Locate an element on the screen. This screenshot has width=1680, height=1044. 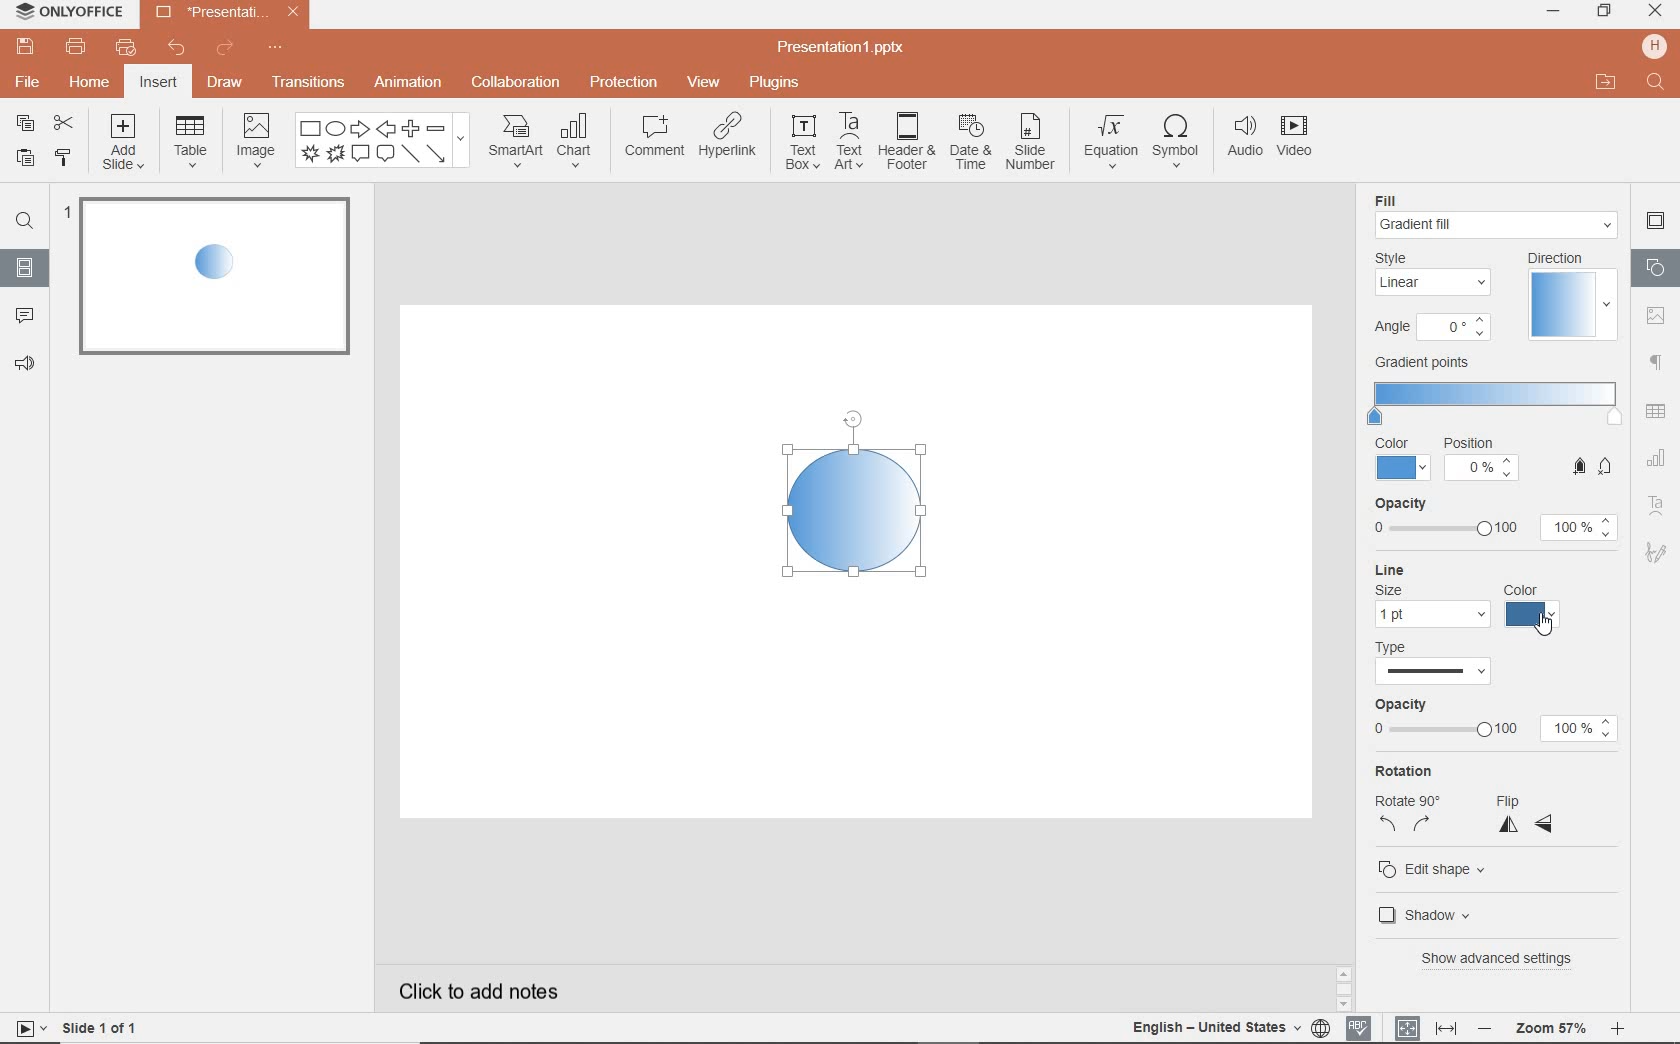
direction is located at coordinates (1569, 295).